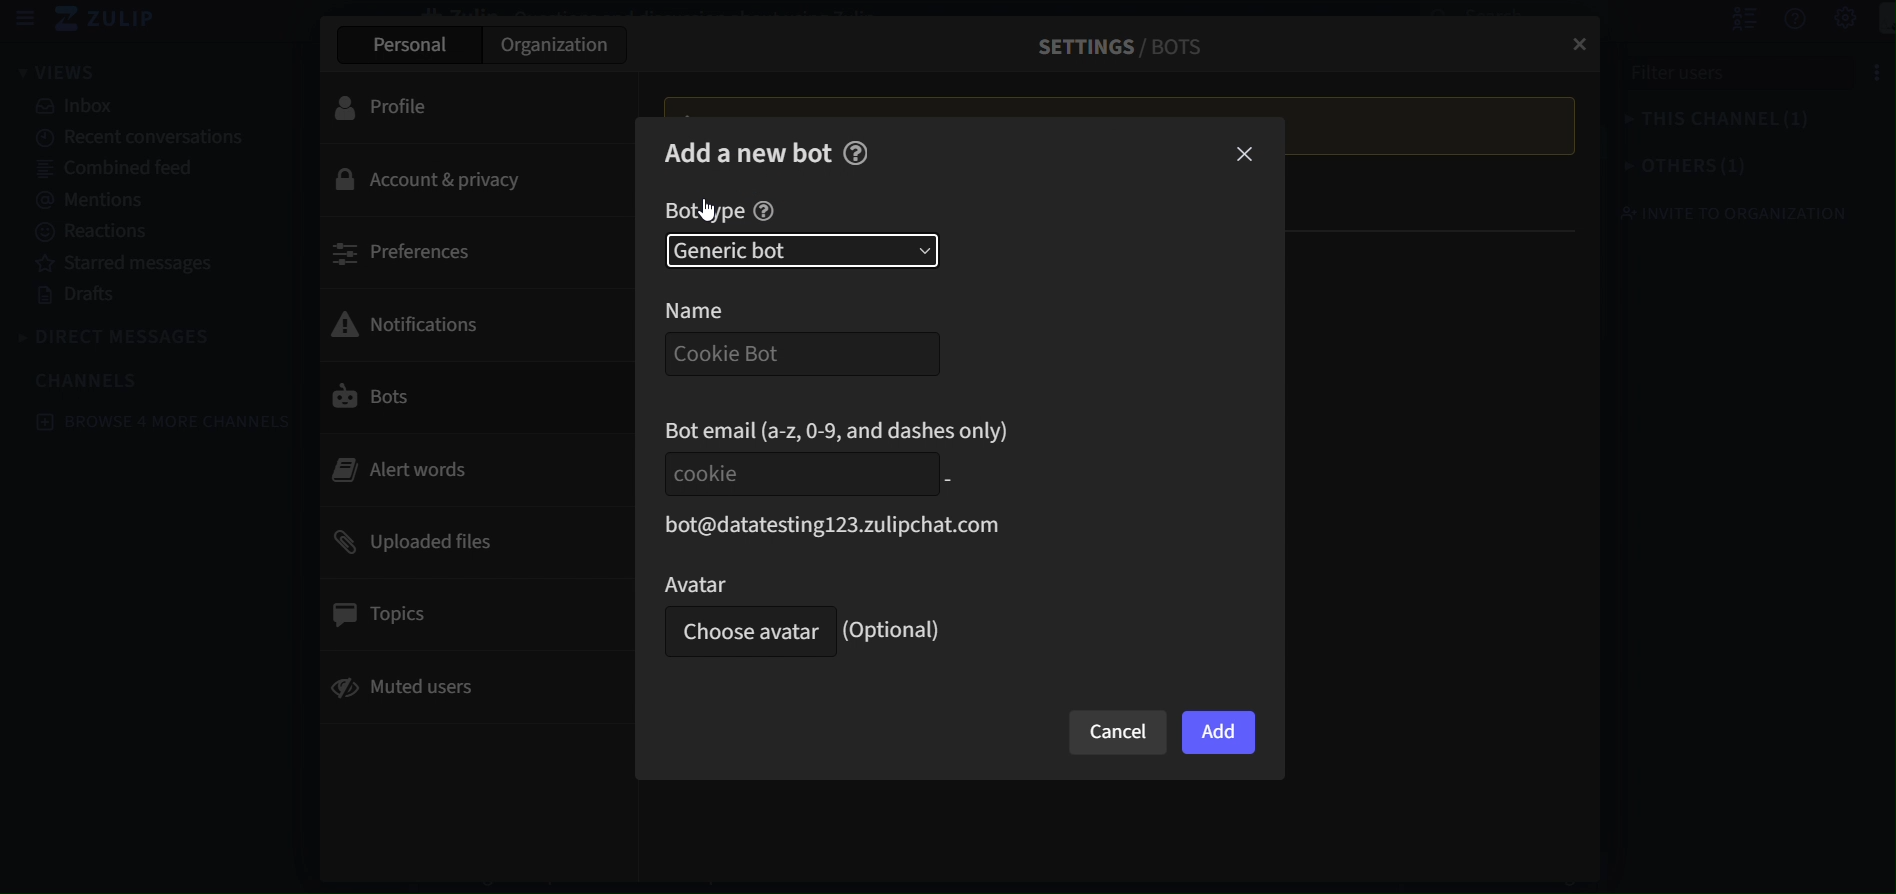 This screenshot has width=1896, height=894. Describe the element at coordinates (1825, 19) in the screenshot. I see `main menu` at that location.